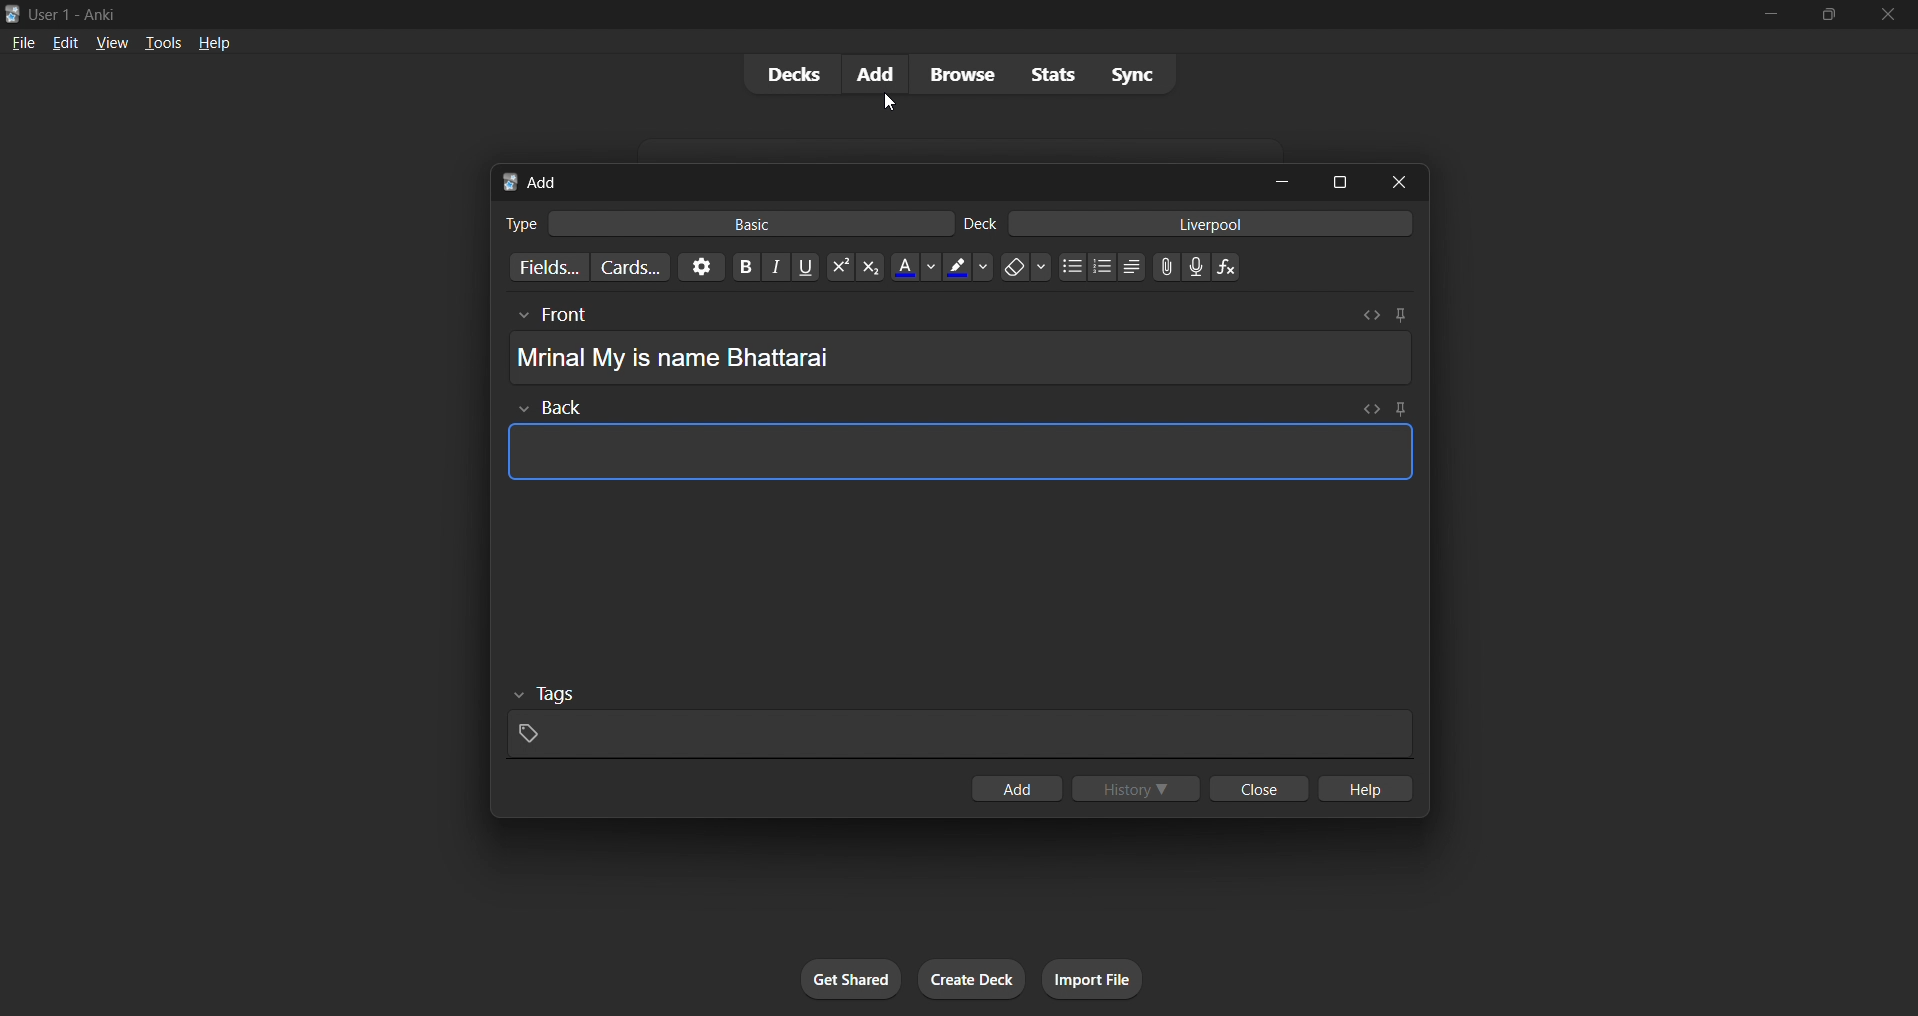 The height and width of the screenshot is (1016, 1918). I want to click on text color, so click(913, 269).